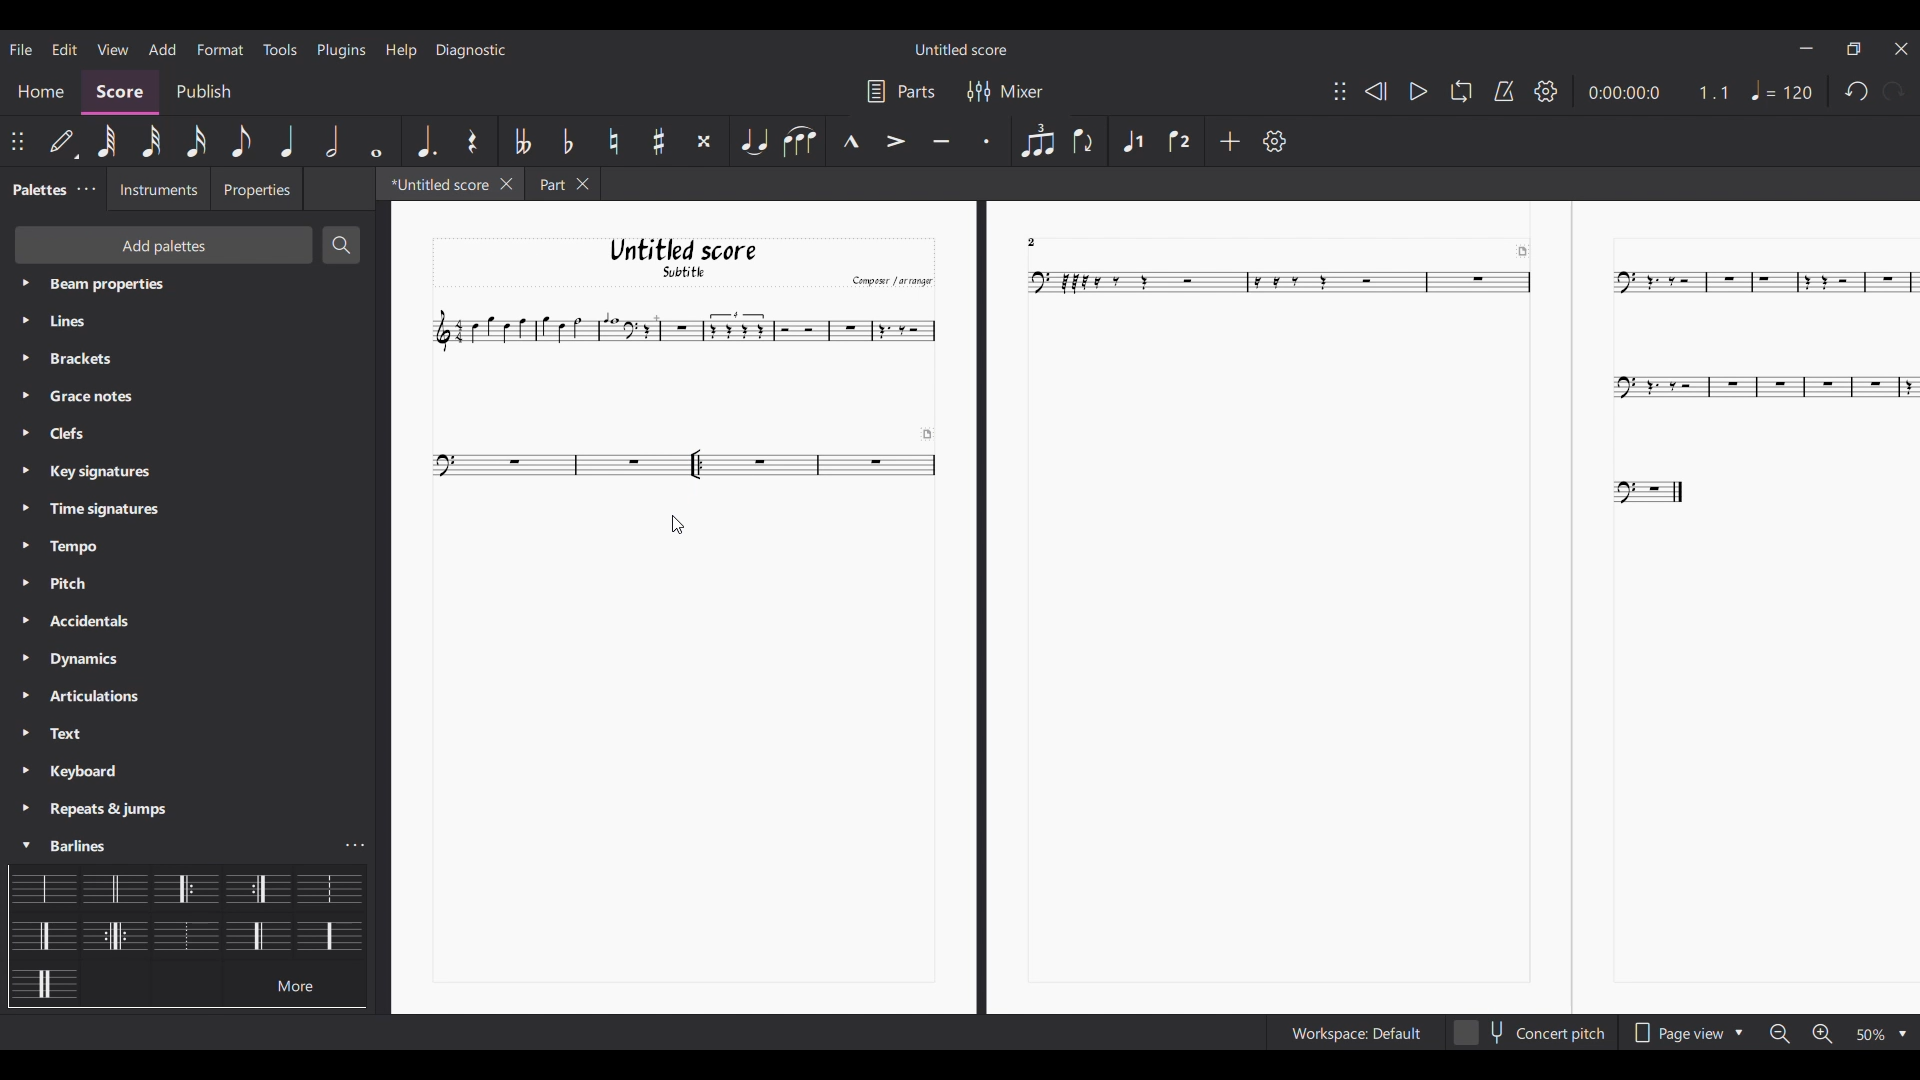 This screenshot has width=1920, height=1080. What do you see at coordinates (706, 141) in the screenshot?
I see `Toggle double sharp` at bounding box center [706, 141].